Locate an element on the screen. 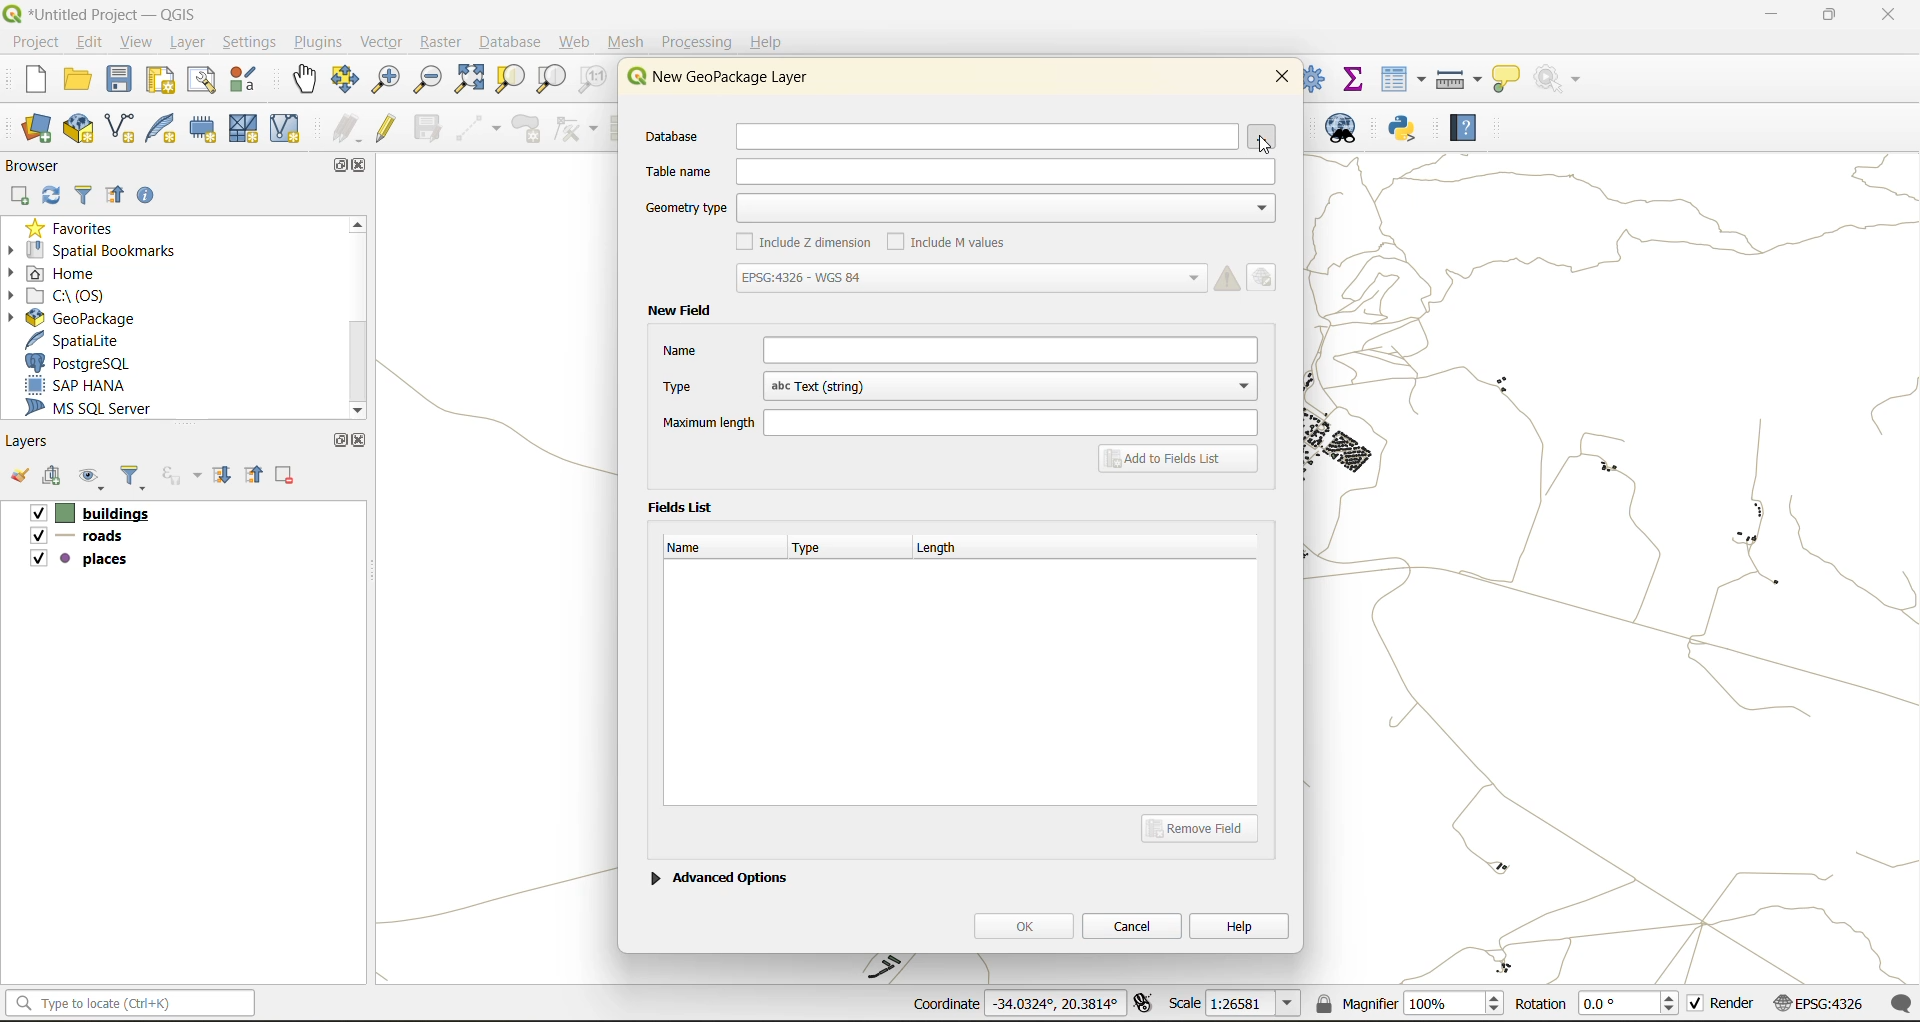 The image size is (1920, 1022). filter by expression is located at coordinates (184, 475).